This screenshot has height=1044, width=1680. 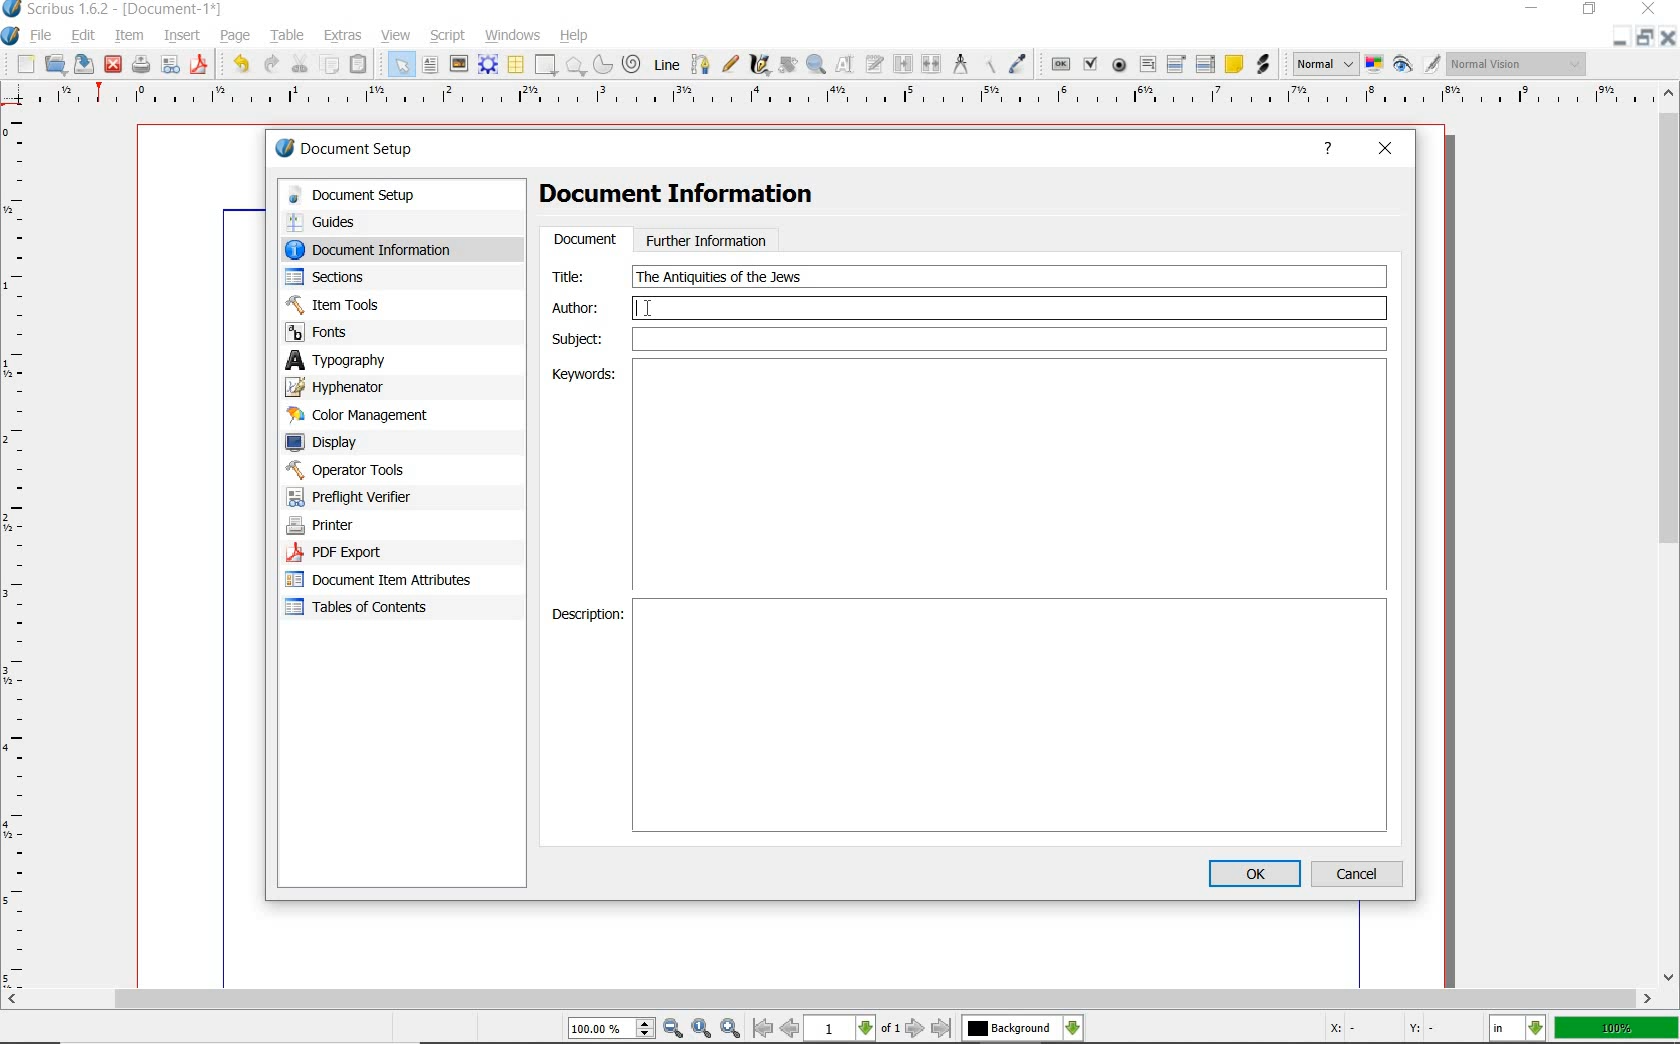 What do you see at coordinates (369, 277) in the screenshot?
I see `sections` at bounding box center [369, 277].